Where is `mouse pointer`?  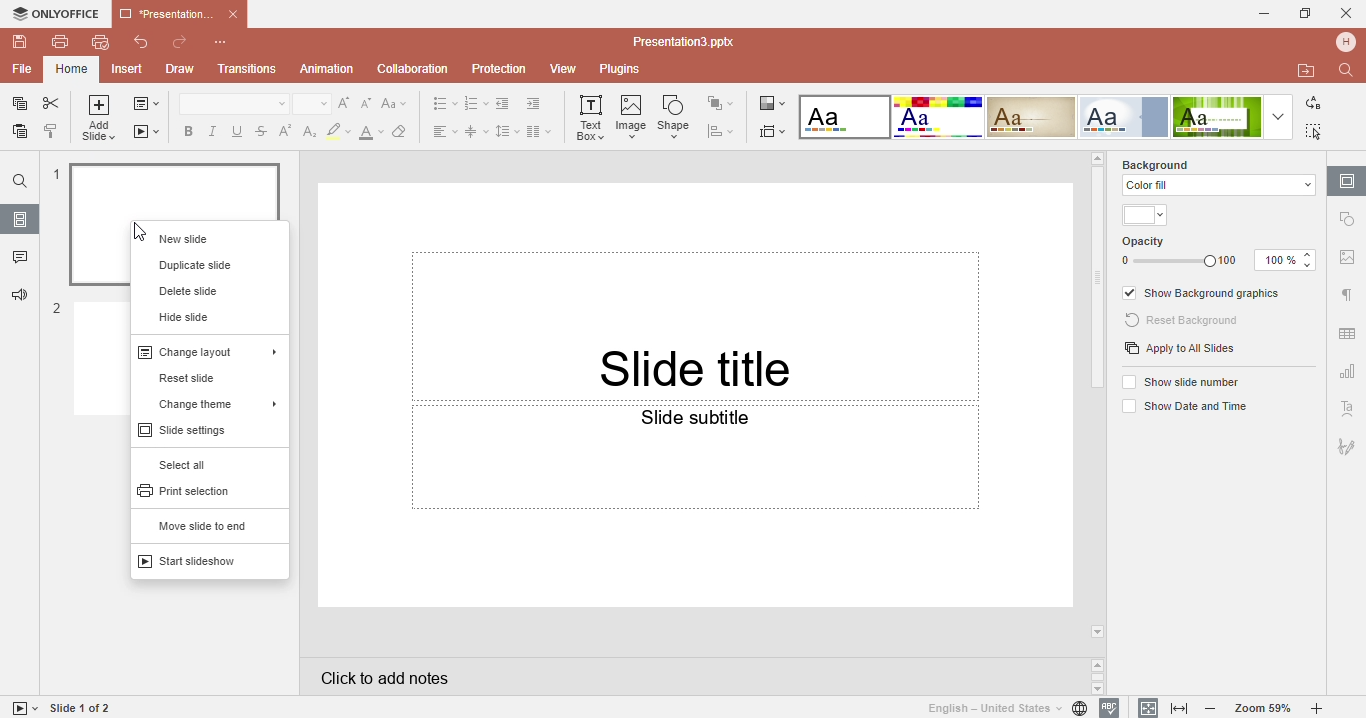 mouse pointer is located at coordinates (143, 233).